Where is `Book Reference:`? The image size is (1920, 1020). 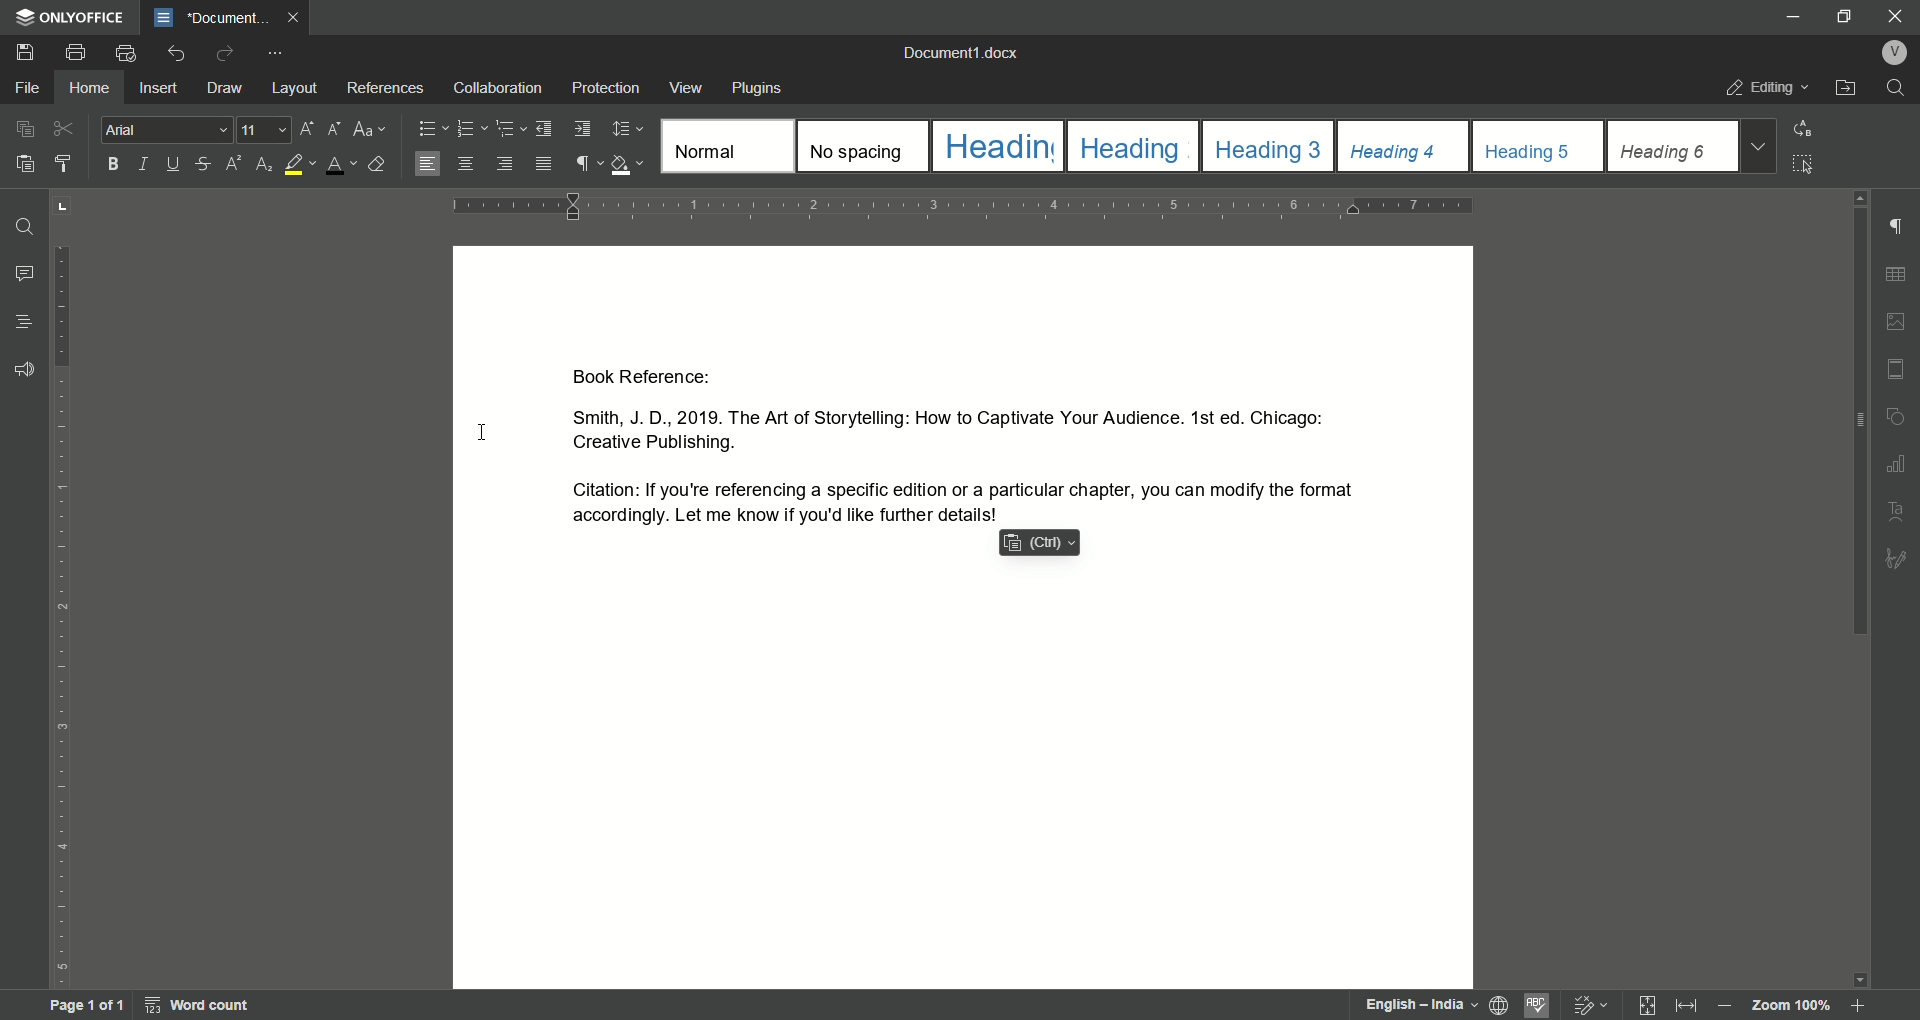 Book Reference: is located at coordinates (654, 377).